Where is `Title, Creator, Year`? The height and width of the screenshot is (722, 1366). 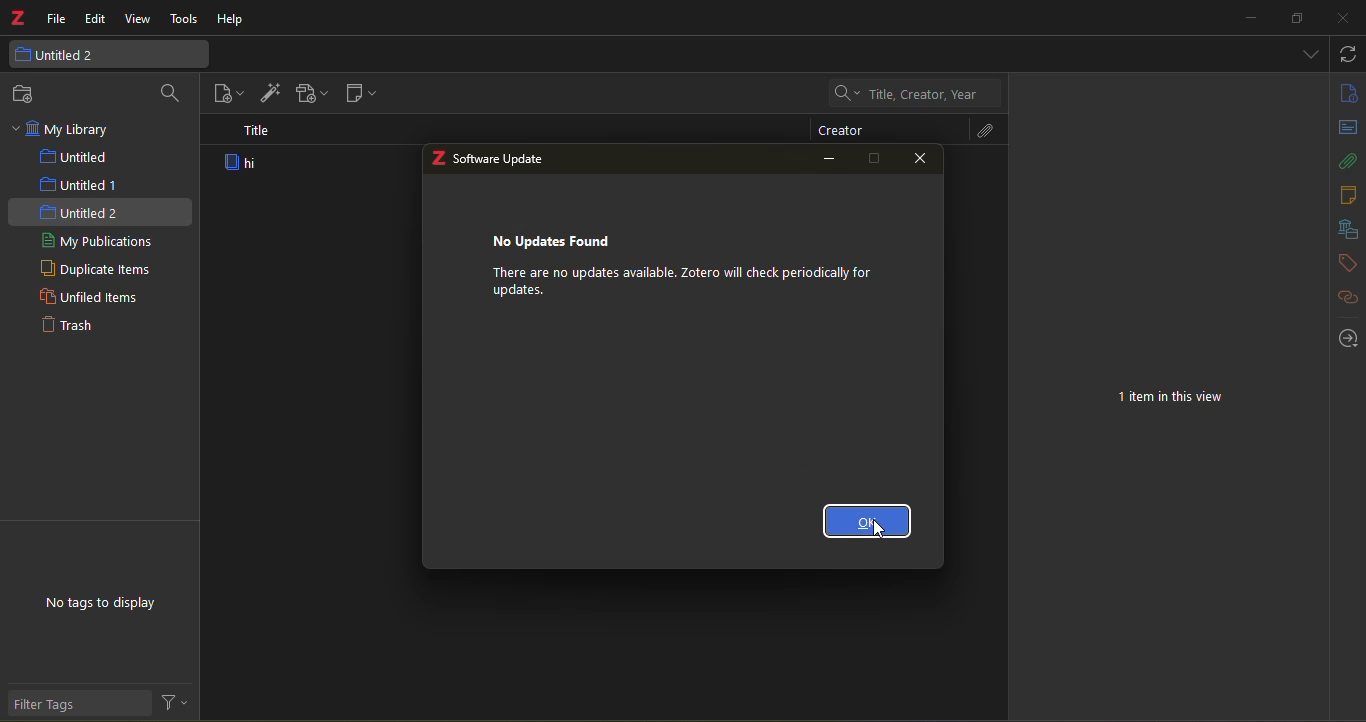
Title, Creator, Year is located at coordinates (910, 93).